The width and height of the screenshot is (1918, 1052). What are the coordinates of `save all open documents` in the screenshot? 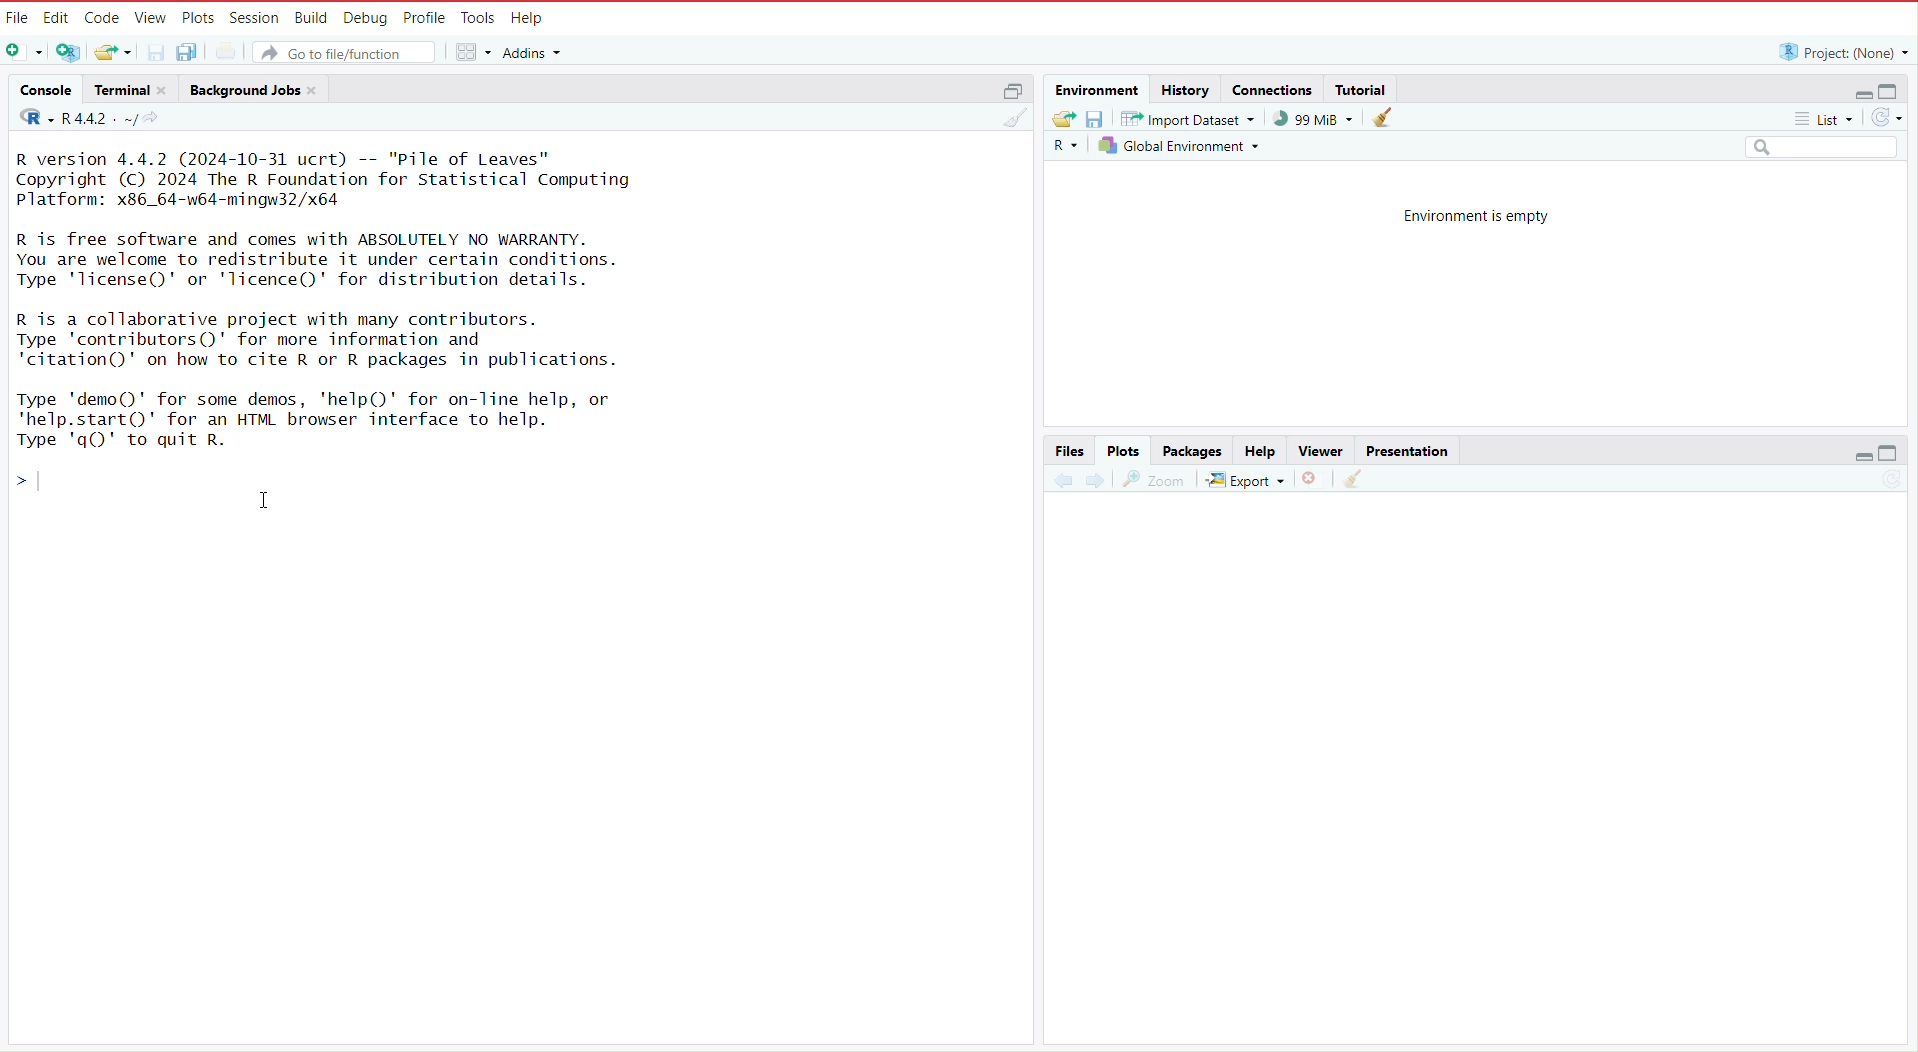 It's located at (190, 53).